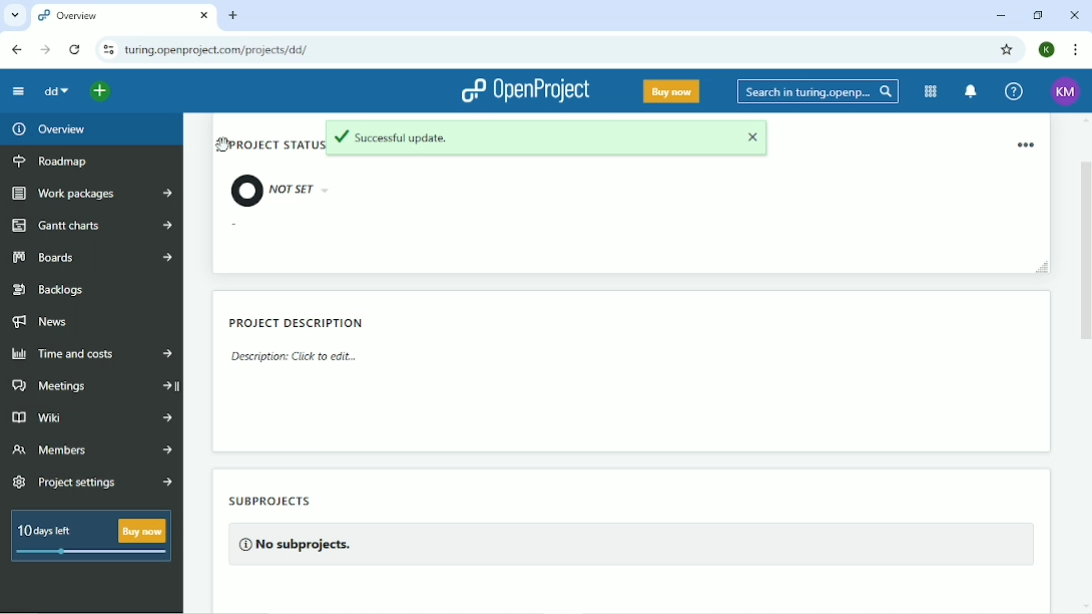  Describe the element at coordinates (1008, 50) in the screenshot. I see `Bookmark this tab` at that location.